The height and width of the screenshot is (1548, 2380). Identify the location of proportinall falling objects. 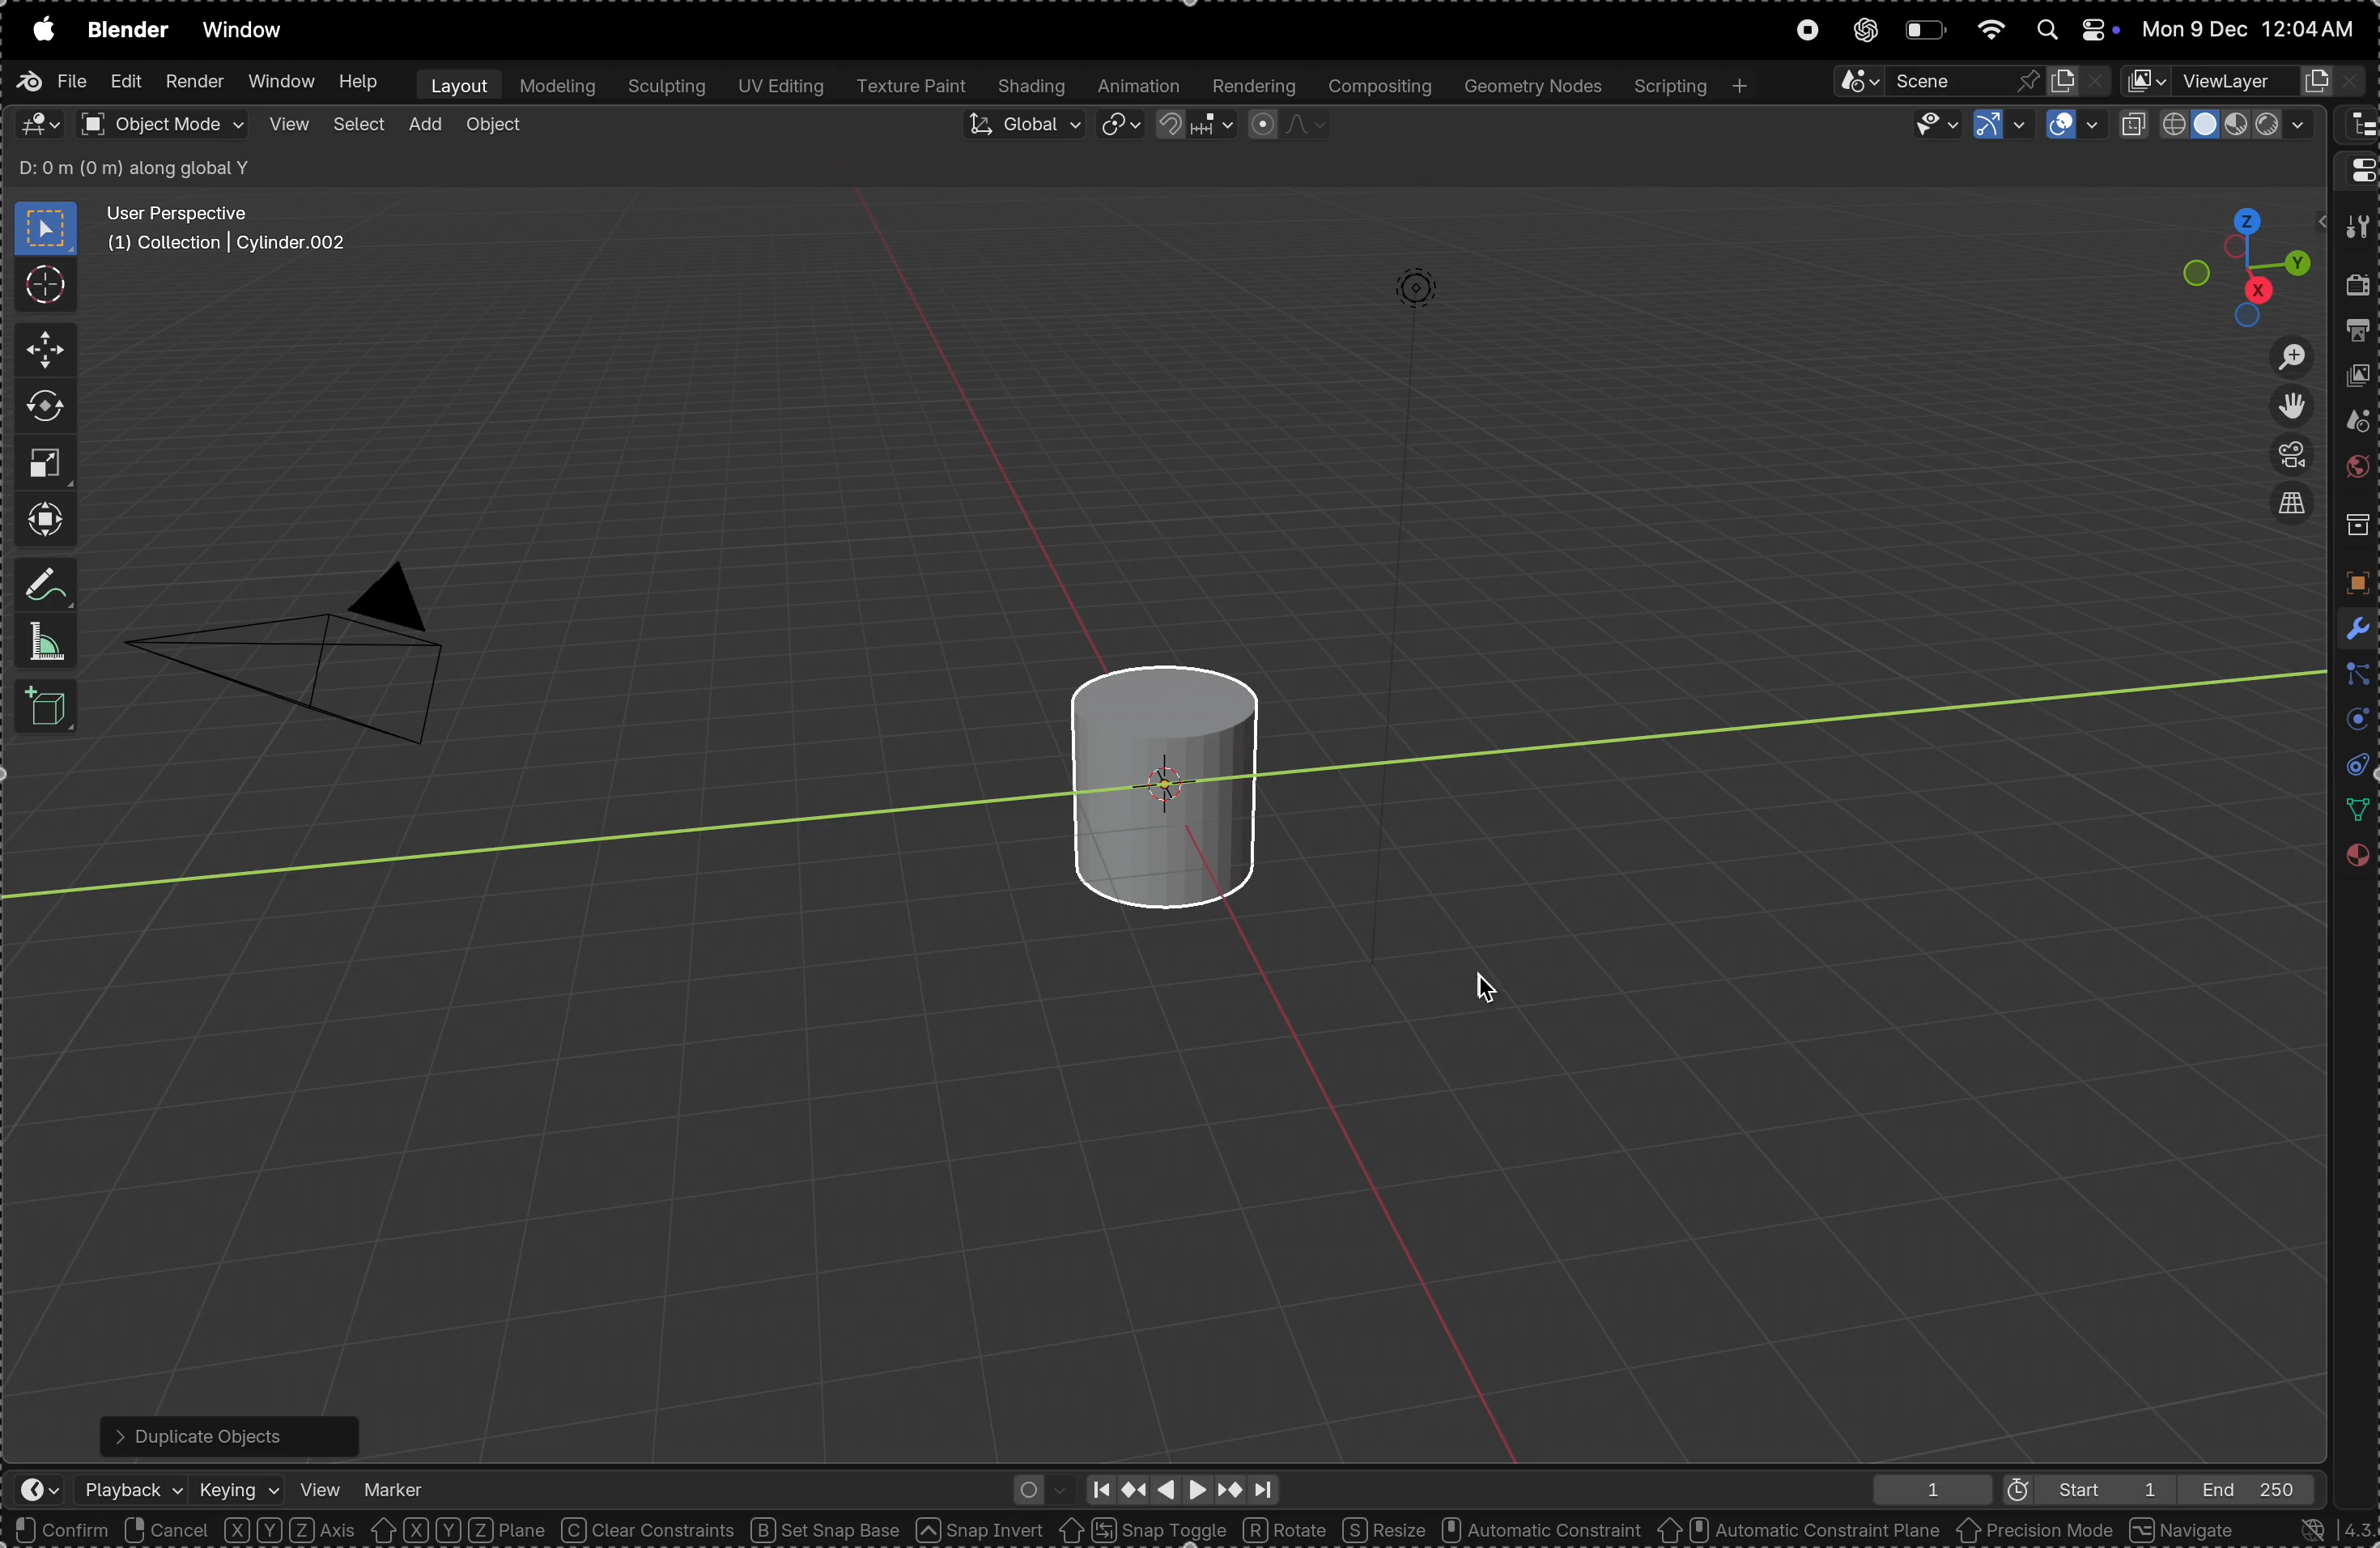
(1278, 125).